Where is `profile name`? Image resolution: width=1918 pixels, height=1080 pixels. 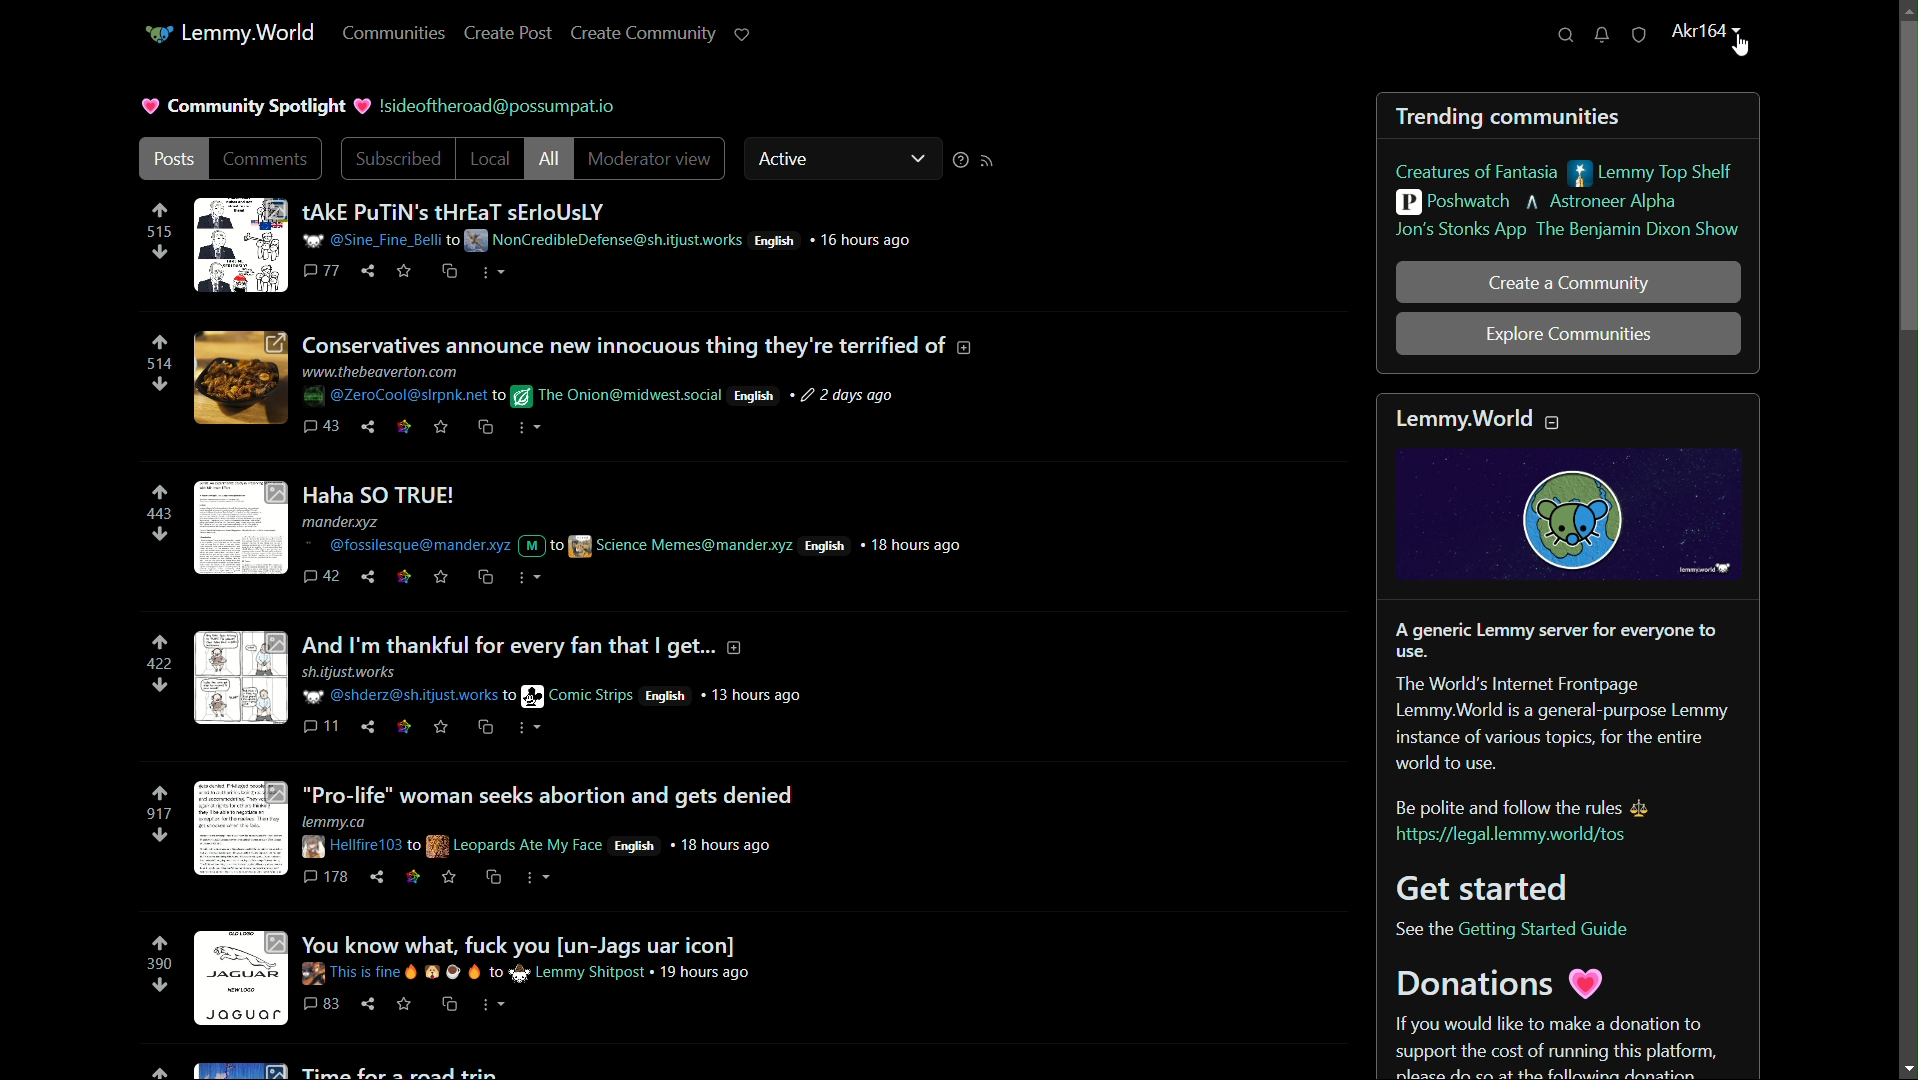
profile name is located at coordinates (1704, 29).